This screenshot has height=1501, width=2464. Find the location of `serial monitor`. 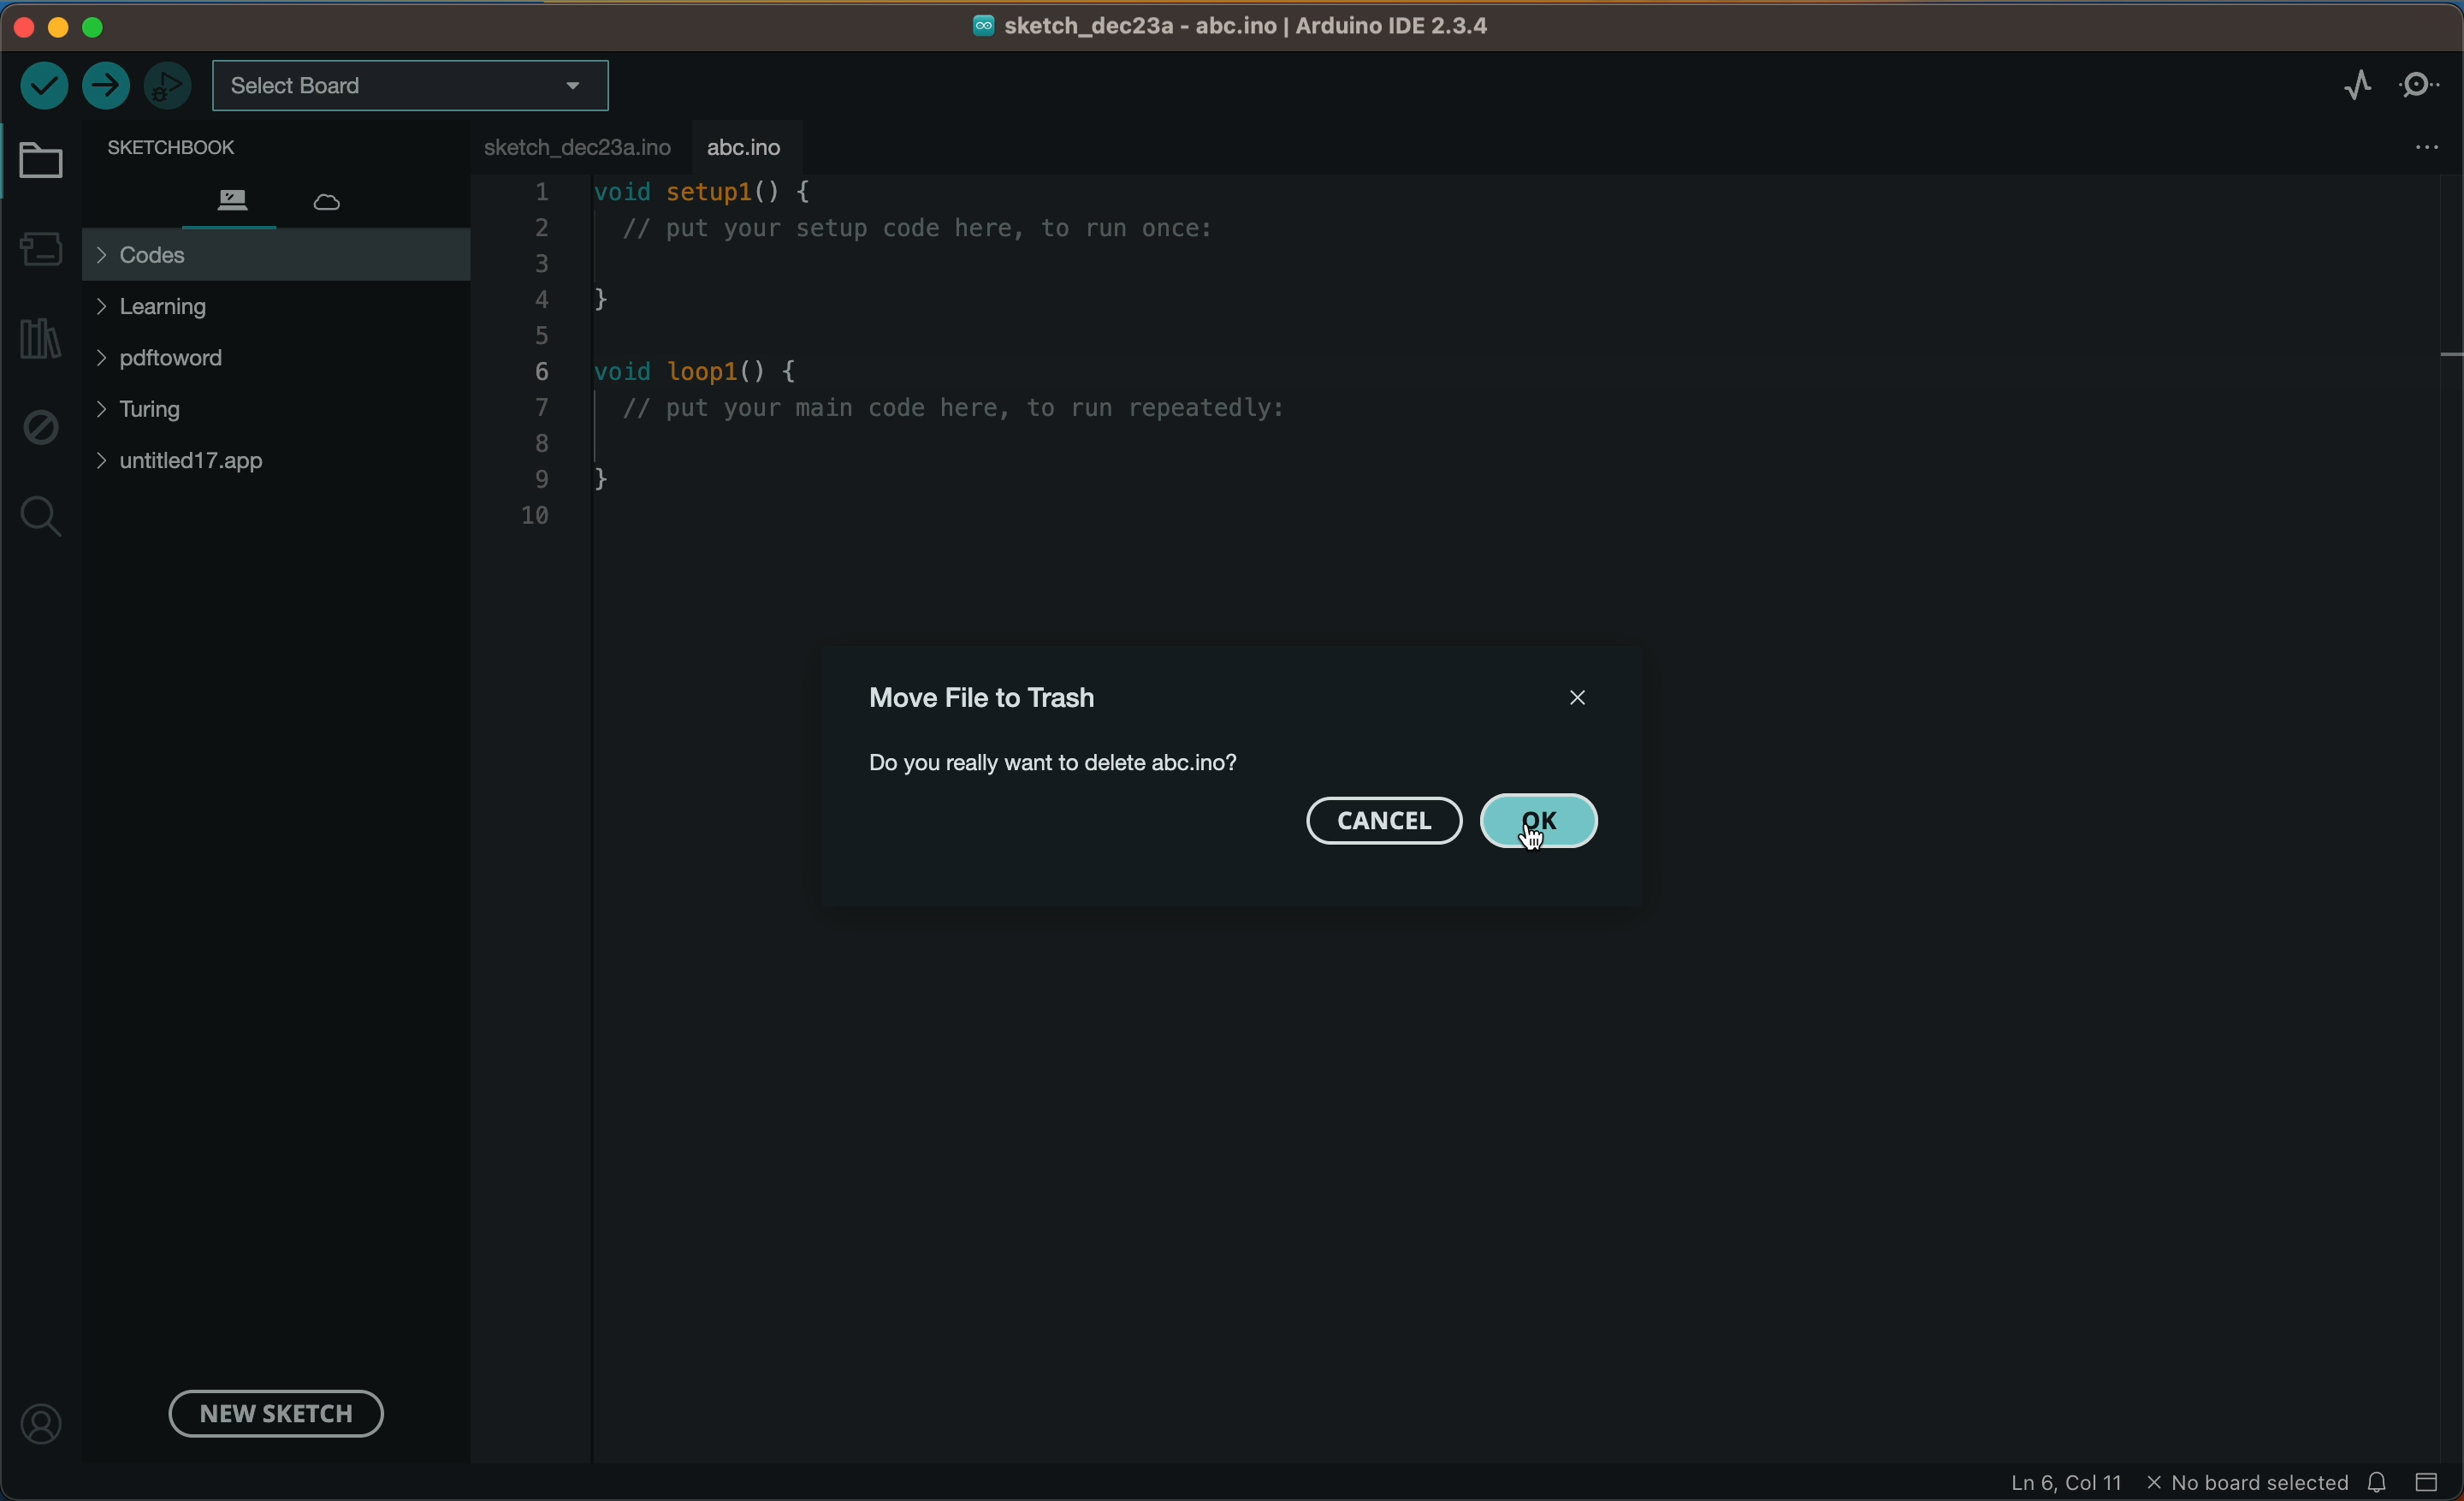

serial monitor is located at coordinates (2423, 84).